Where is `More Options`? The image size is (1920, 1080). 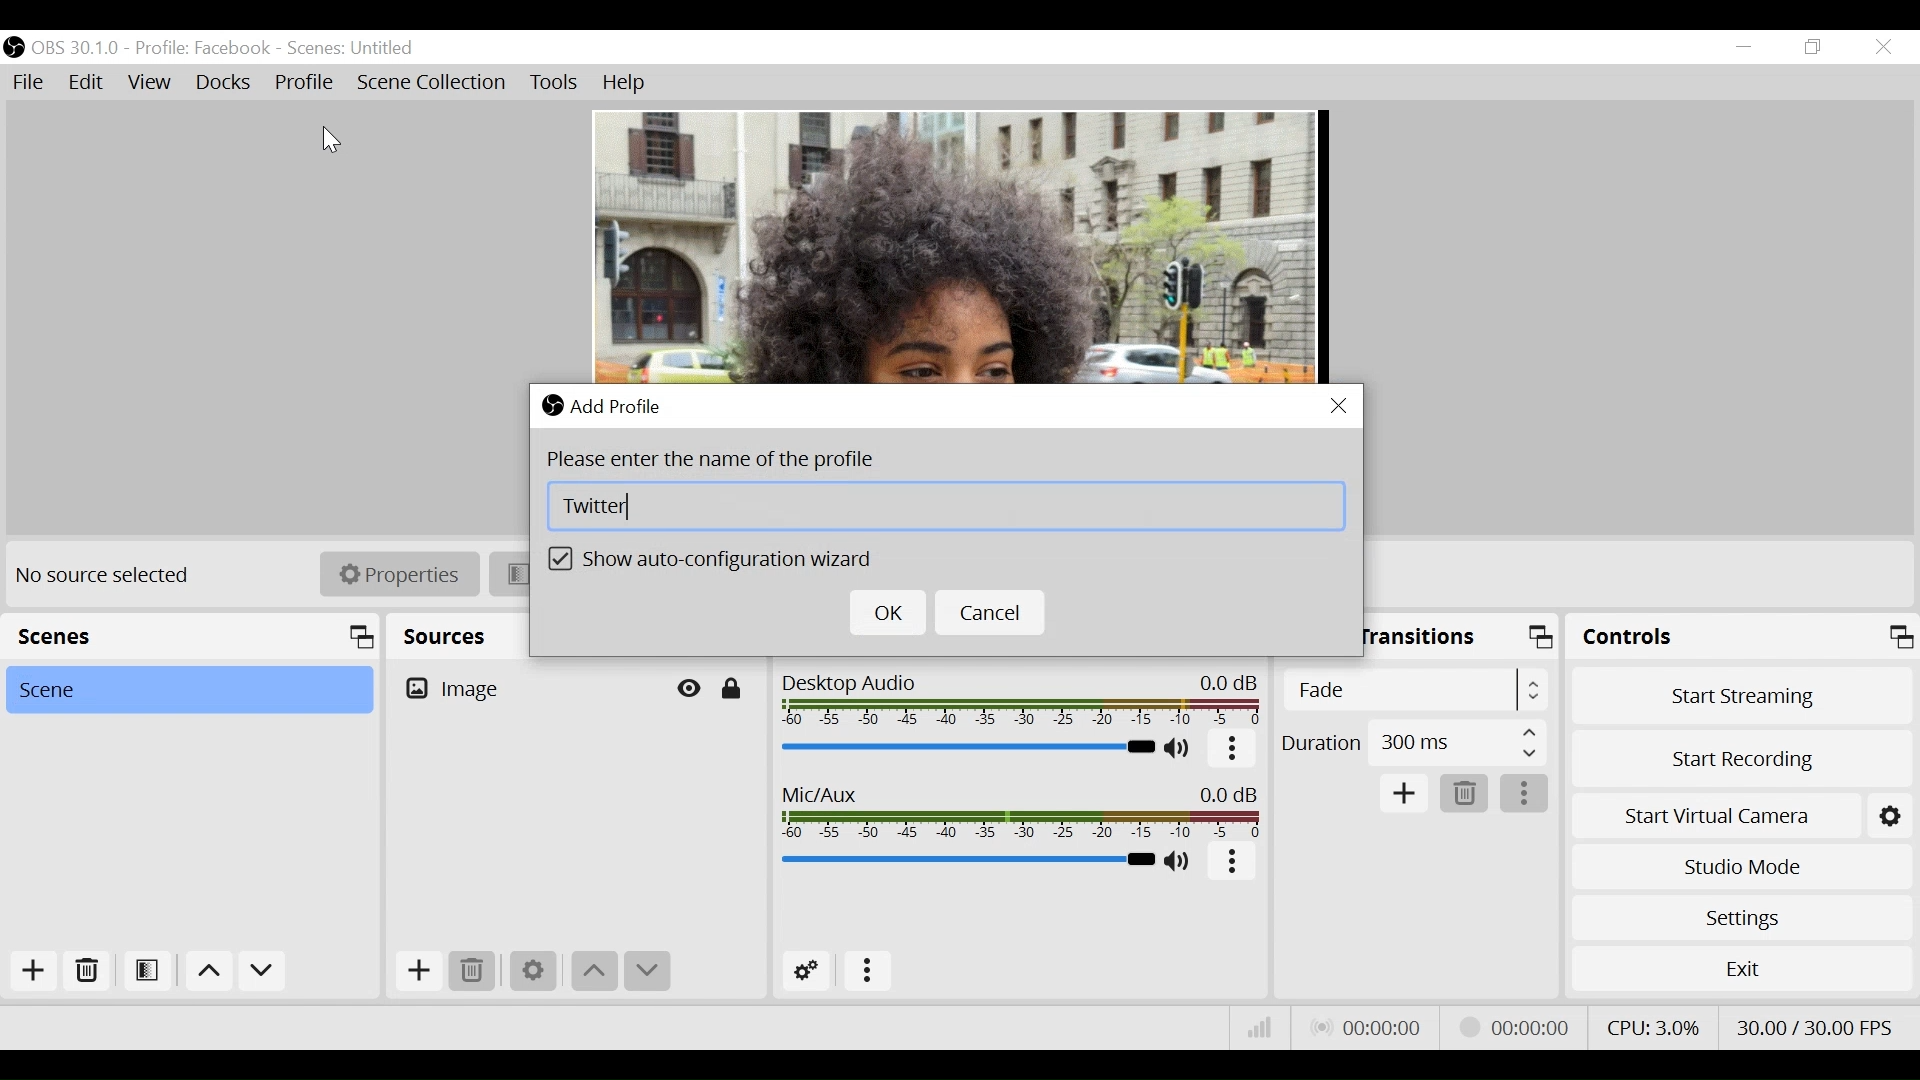
More Options is located at coordinates (1234, 754).